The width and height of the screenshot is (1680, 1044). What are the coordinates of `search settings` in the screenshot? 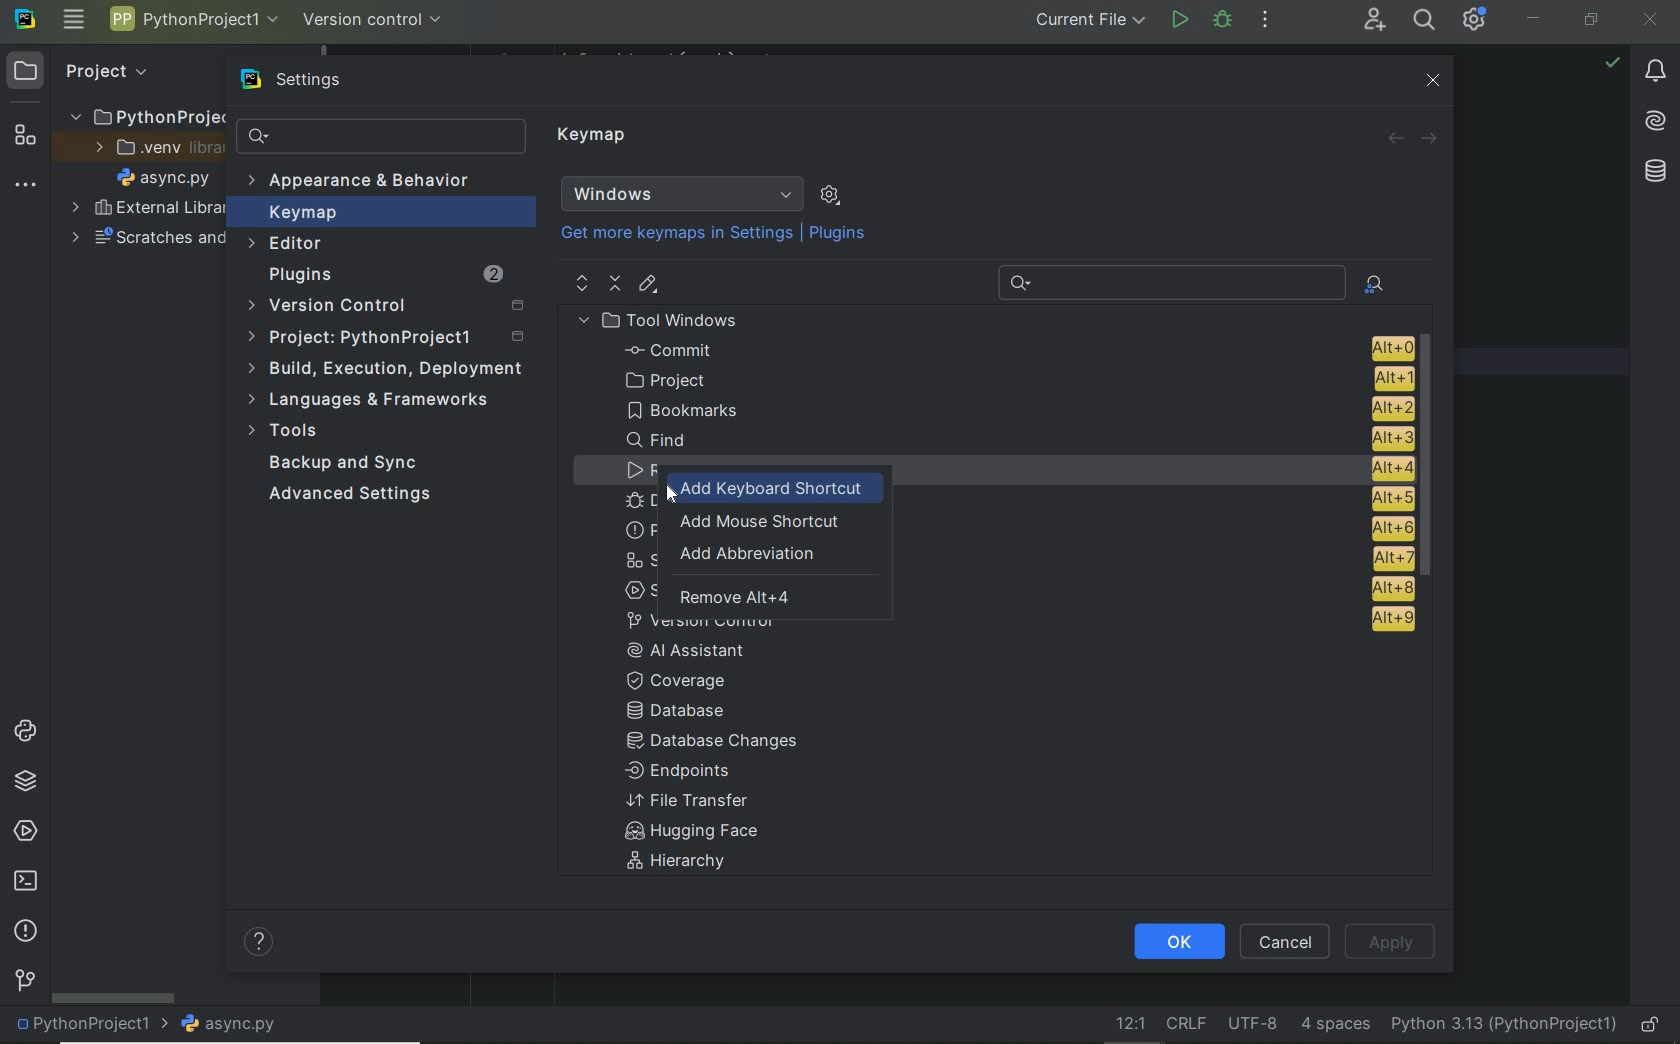 It's located at (381, 136).